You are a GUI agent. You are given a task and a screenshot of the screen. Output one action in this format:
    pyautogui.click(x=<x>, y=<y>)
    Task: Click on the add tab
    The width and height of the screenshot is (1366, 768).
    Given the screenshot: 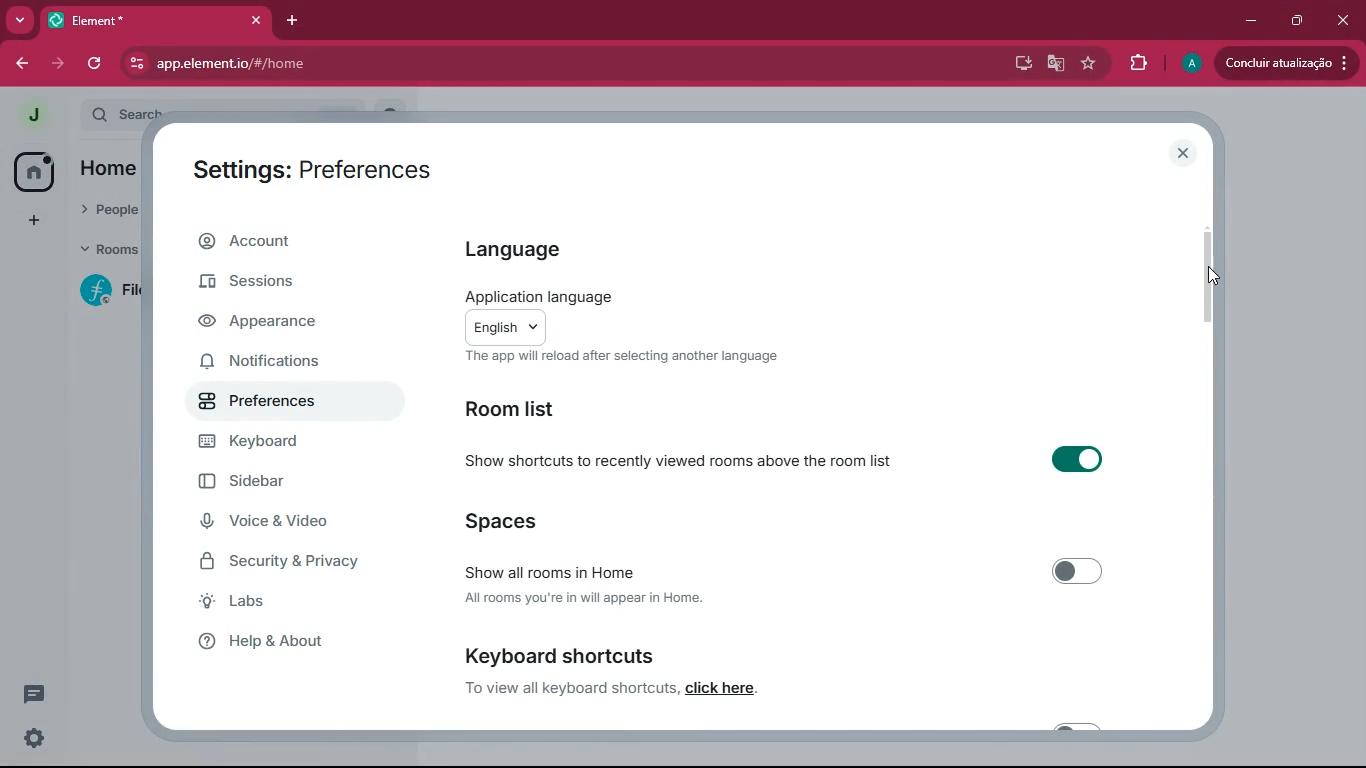 What is the action you would take?
    pyautogui.click(x=296, y=21)
    